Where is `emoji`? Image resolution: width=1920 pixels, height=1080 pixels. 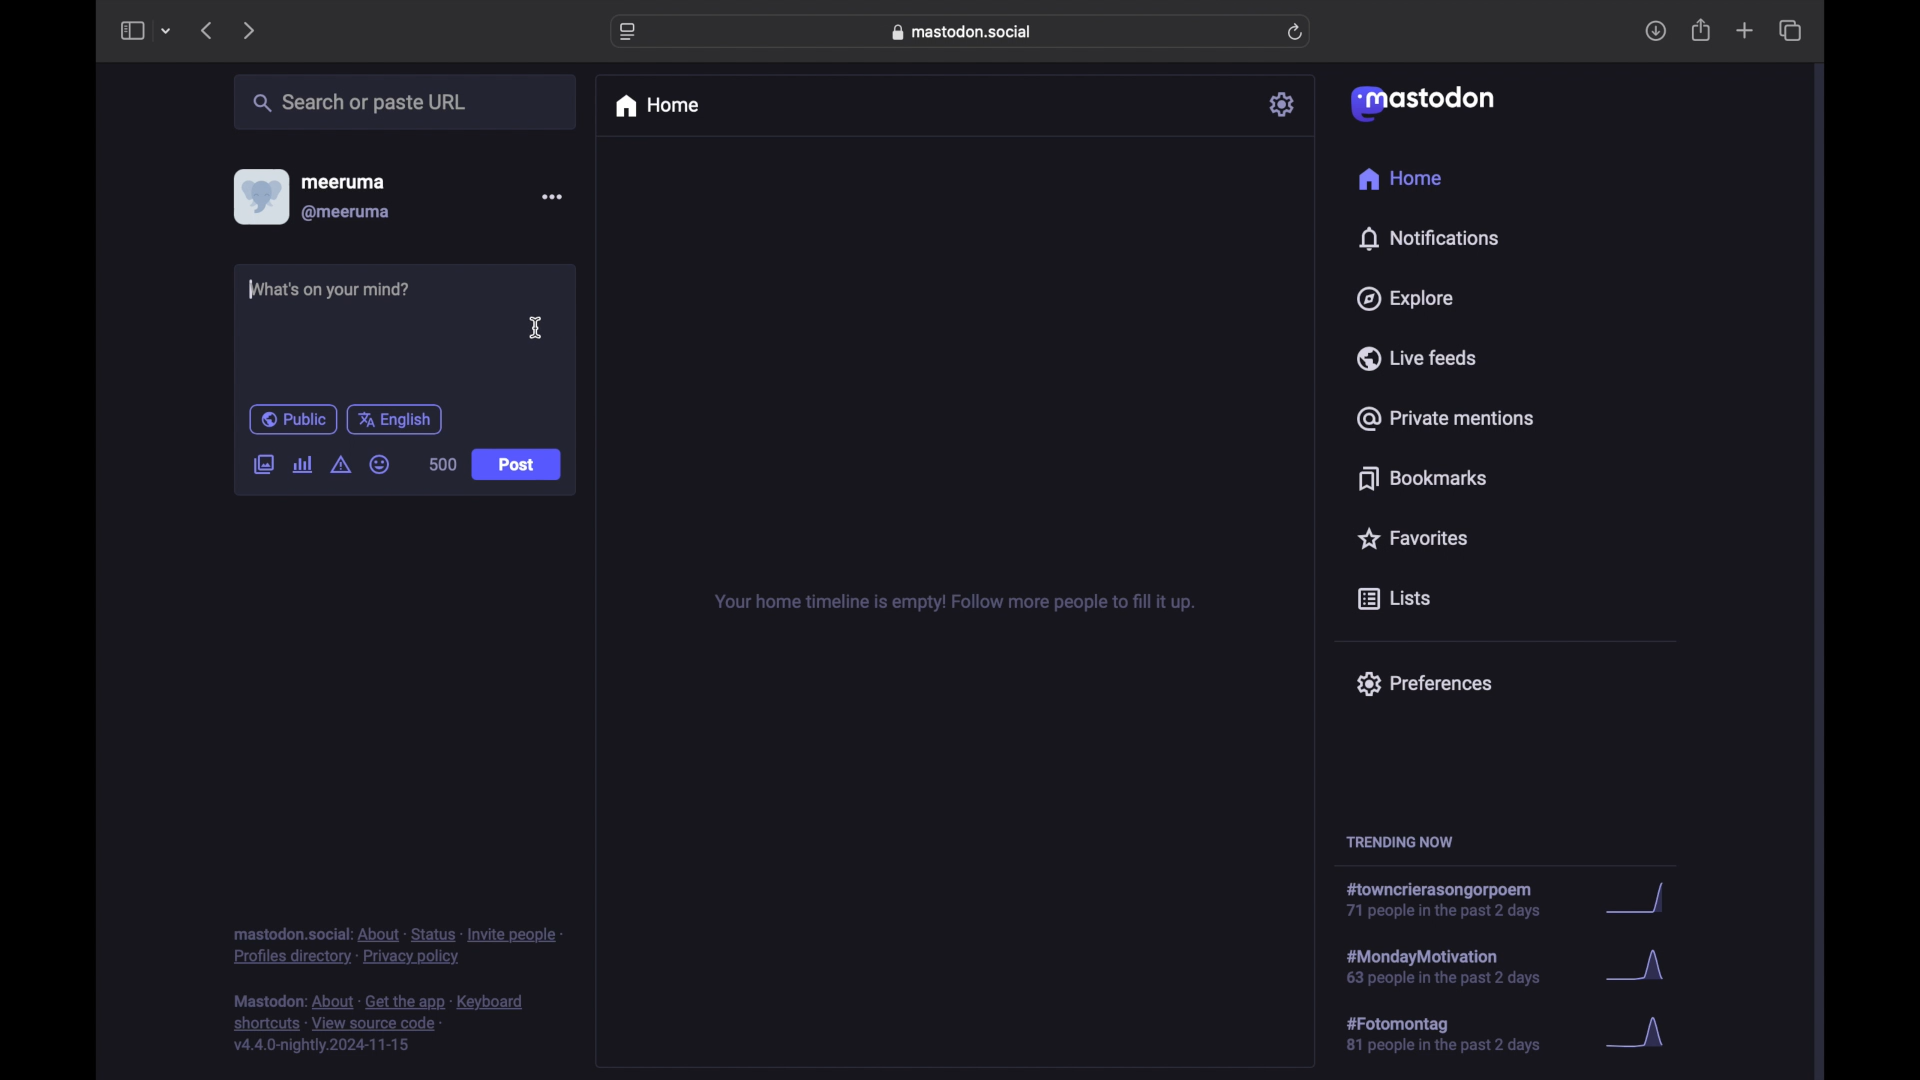
emoji is located at coordinates (379, 464).